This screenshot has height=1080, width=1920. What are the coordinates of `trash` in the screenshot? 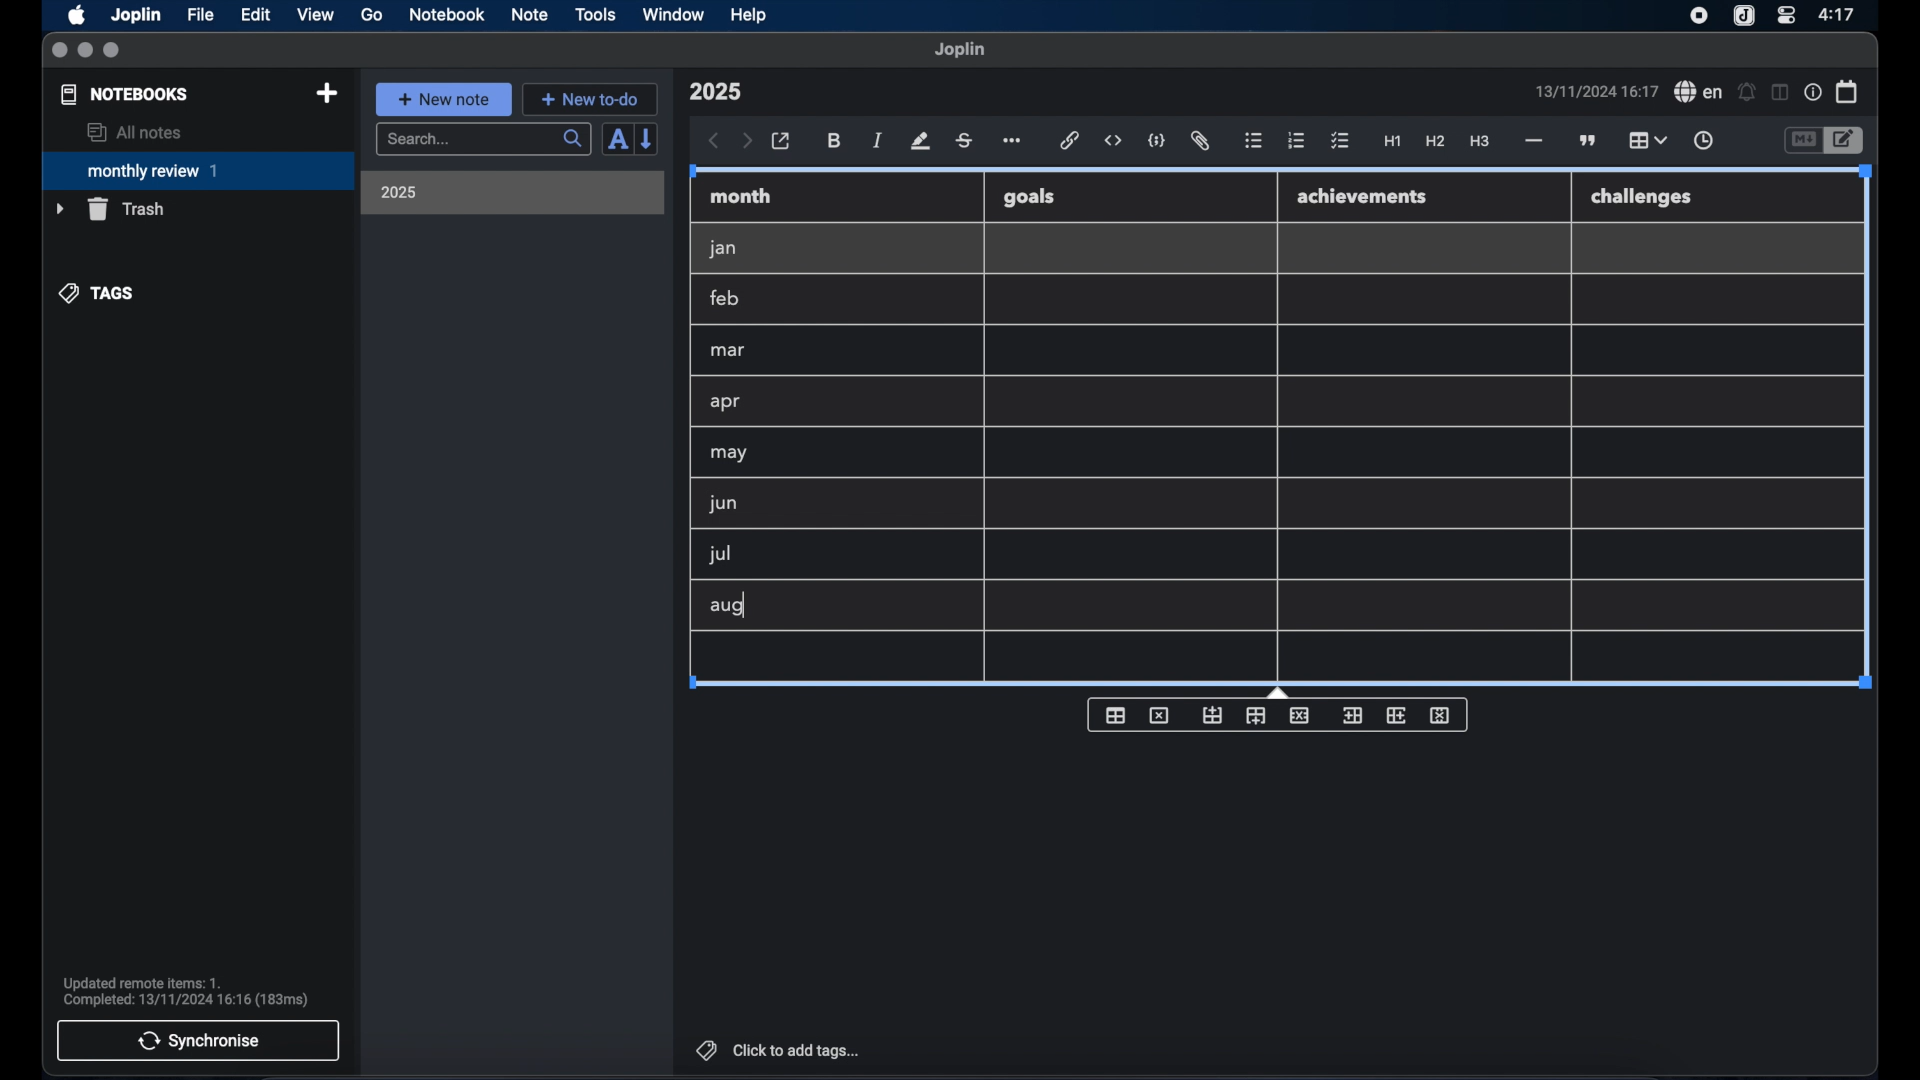 It's located at (110, 209).